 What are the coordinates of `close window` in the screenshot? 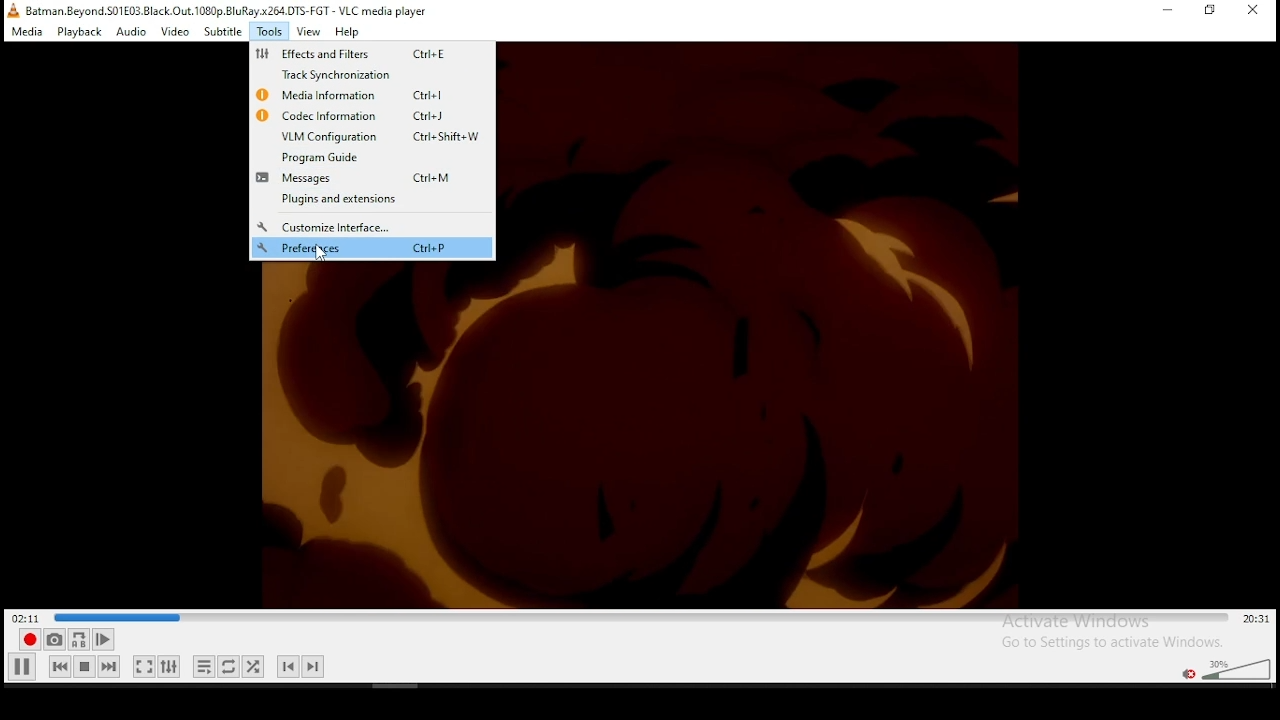 It's located at (1255, 12).